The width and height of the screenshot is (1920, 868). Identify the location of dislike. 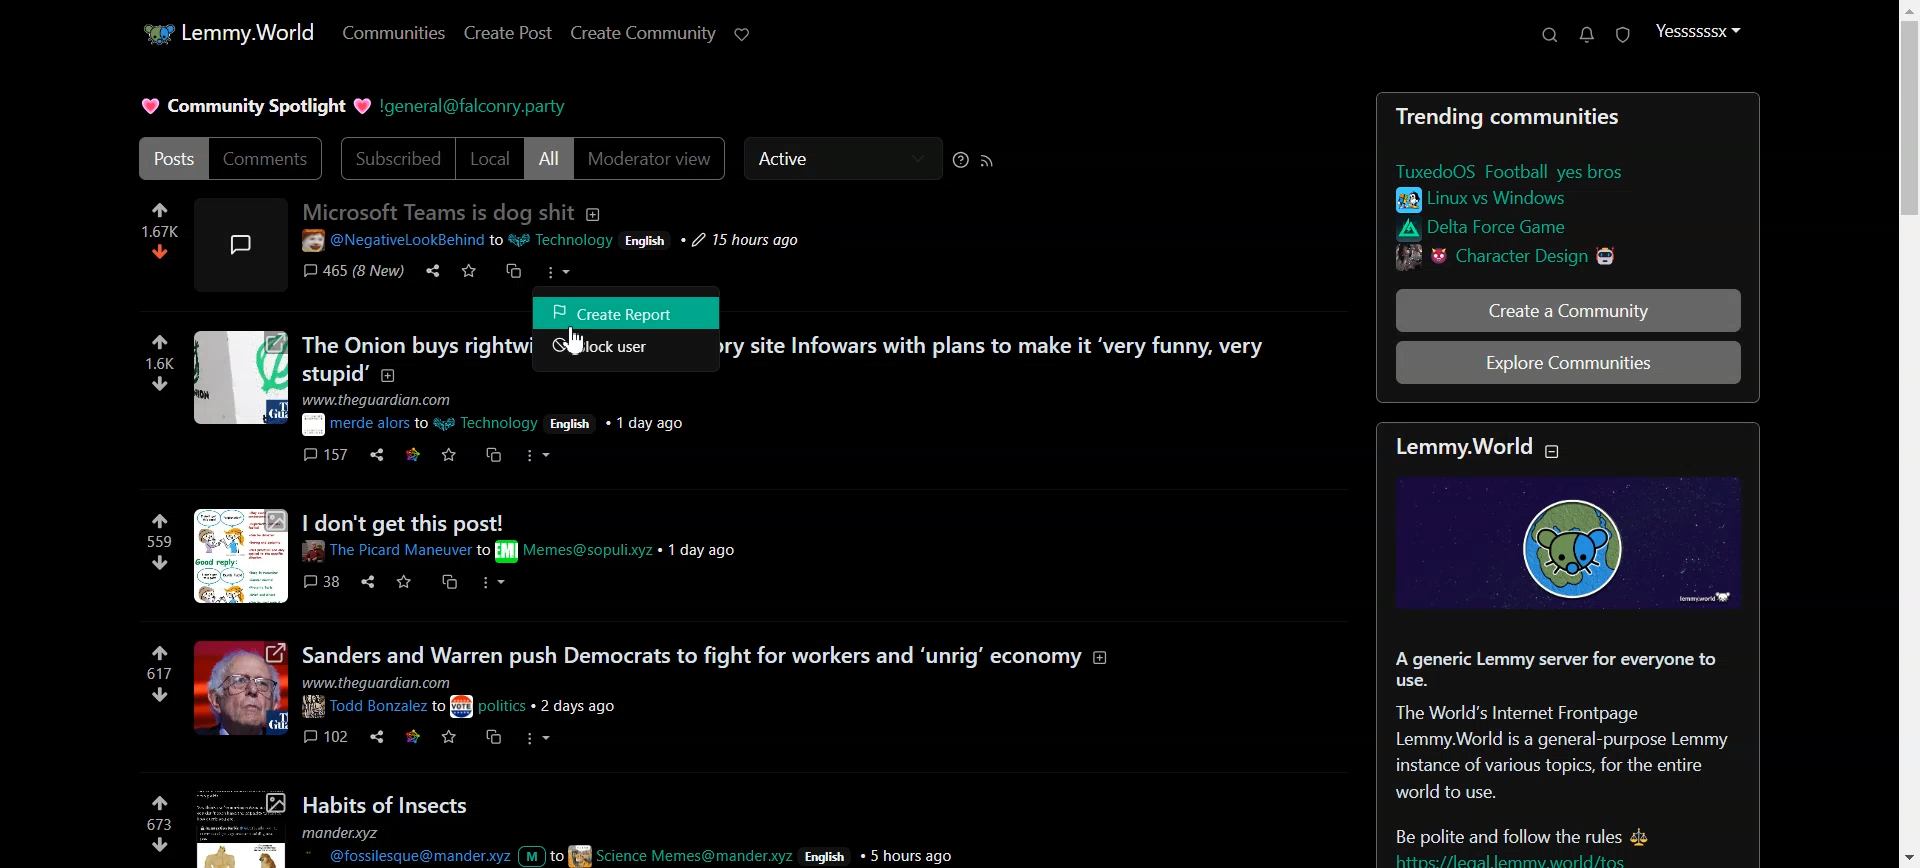
(162, 251).